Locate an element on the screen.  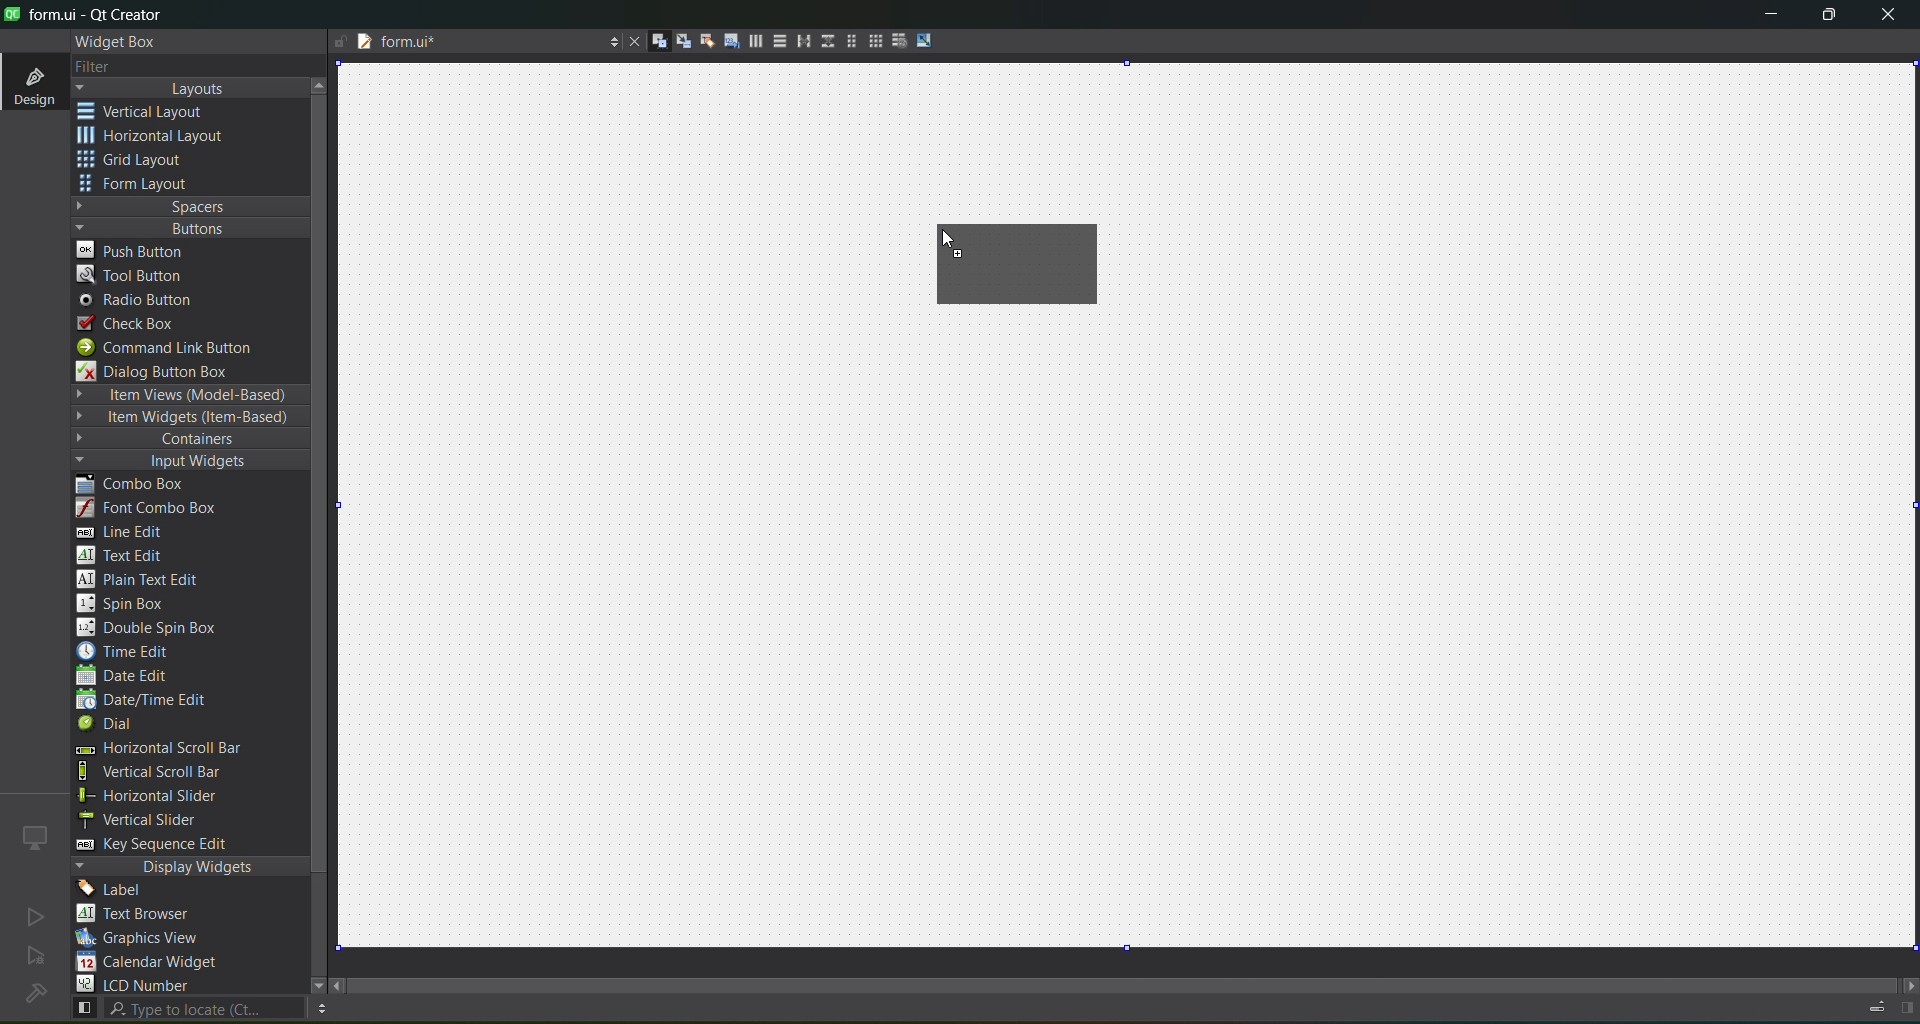
item views is located at coordinates (188, 396).